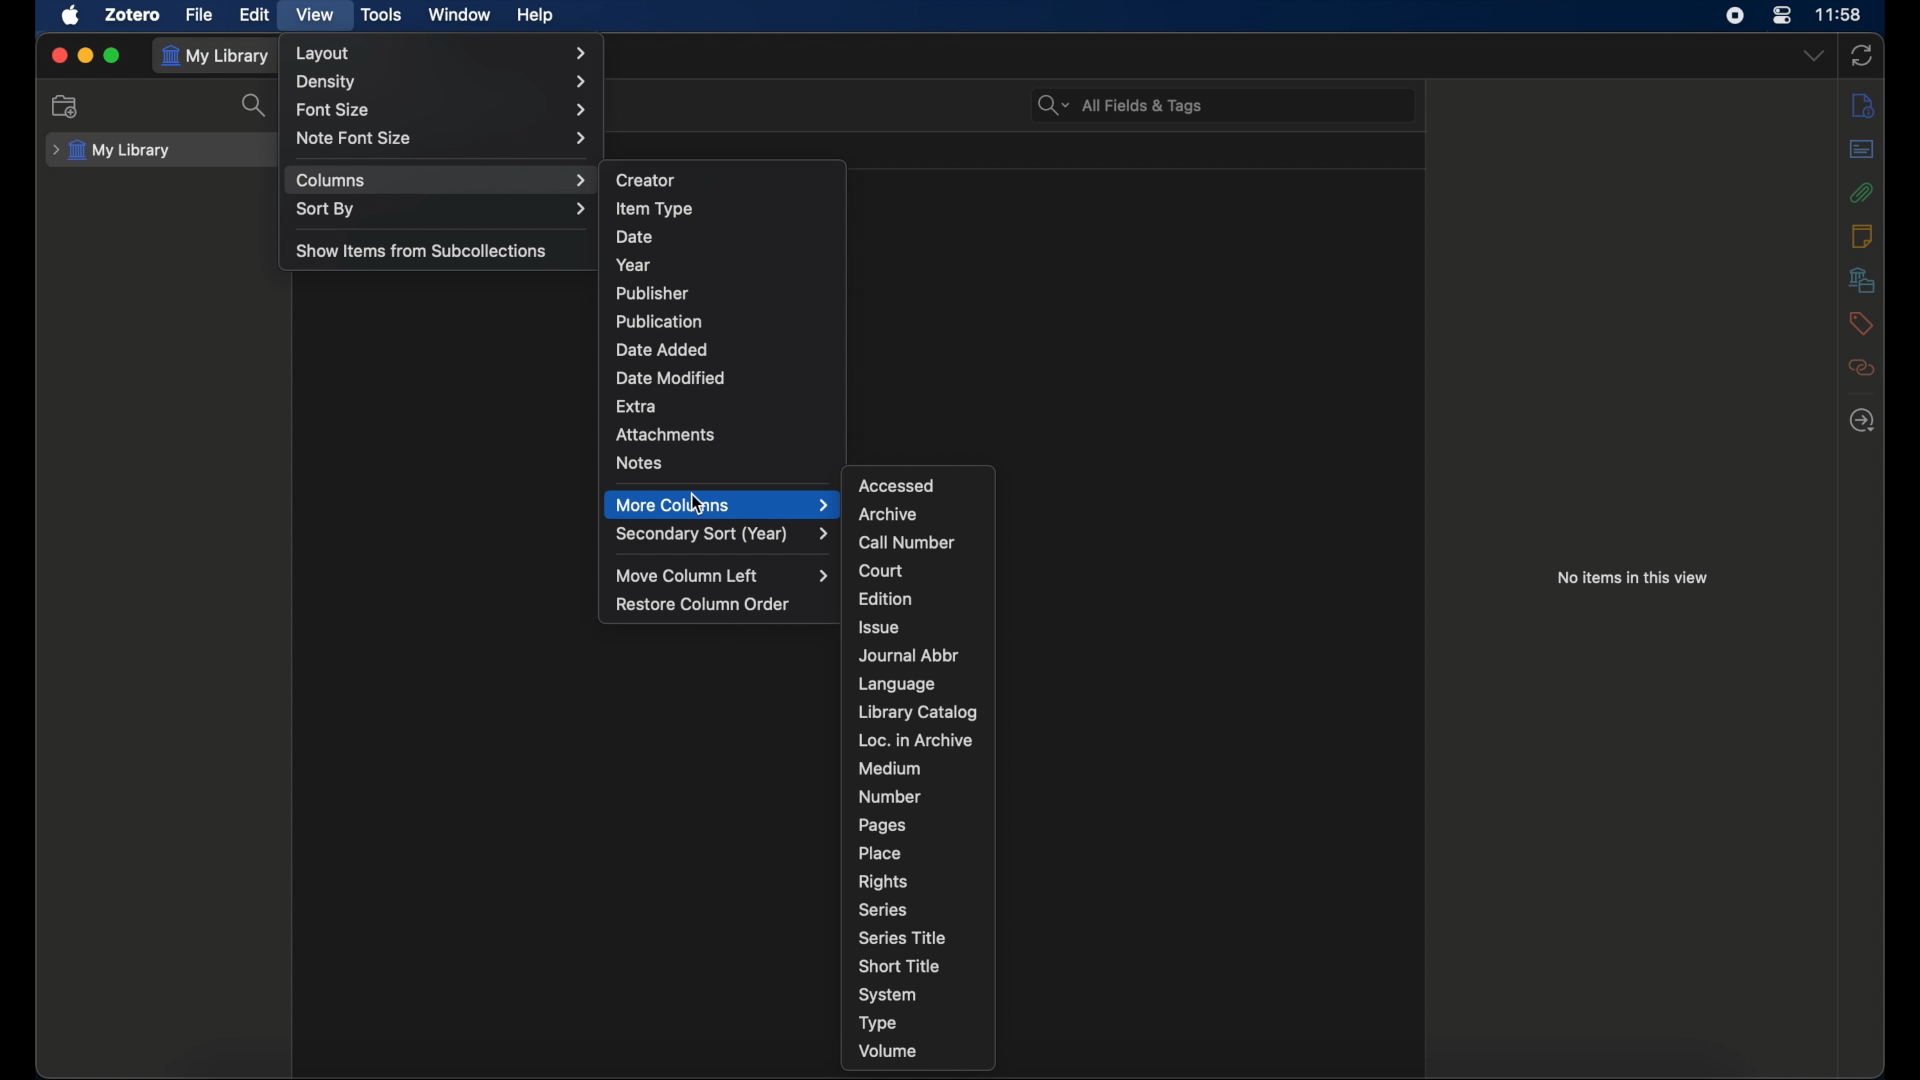 The width and height of the screenshot is (1920, 1080). I want to click on libraries, so click(1860, 279).